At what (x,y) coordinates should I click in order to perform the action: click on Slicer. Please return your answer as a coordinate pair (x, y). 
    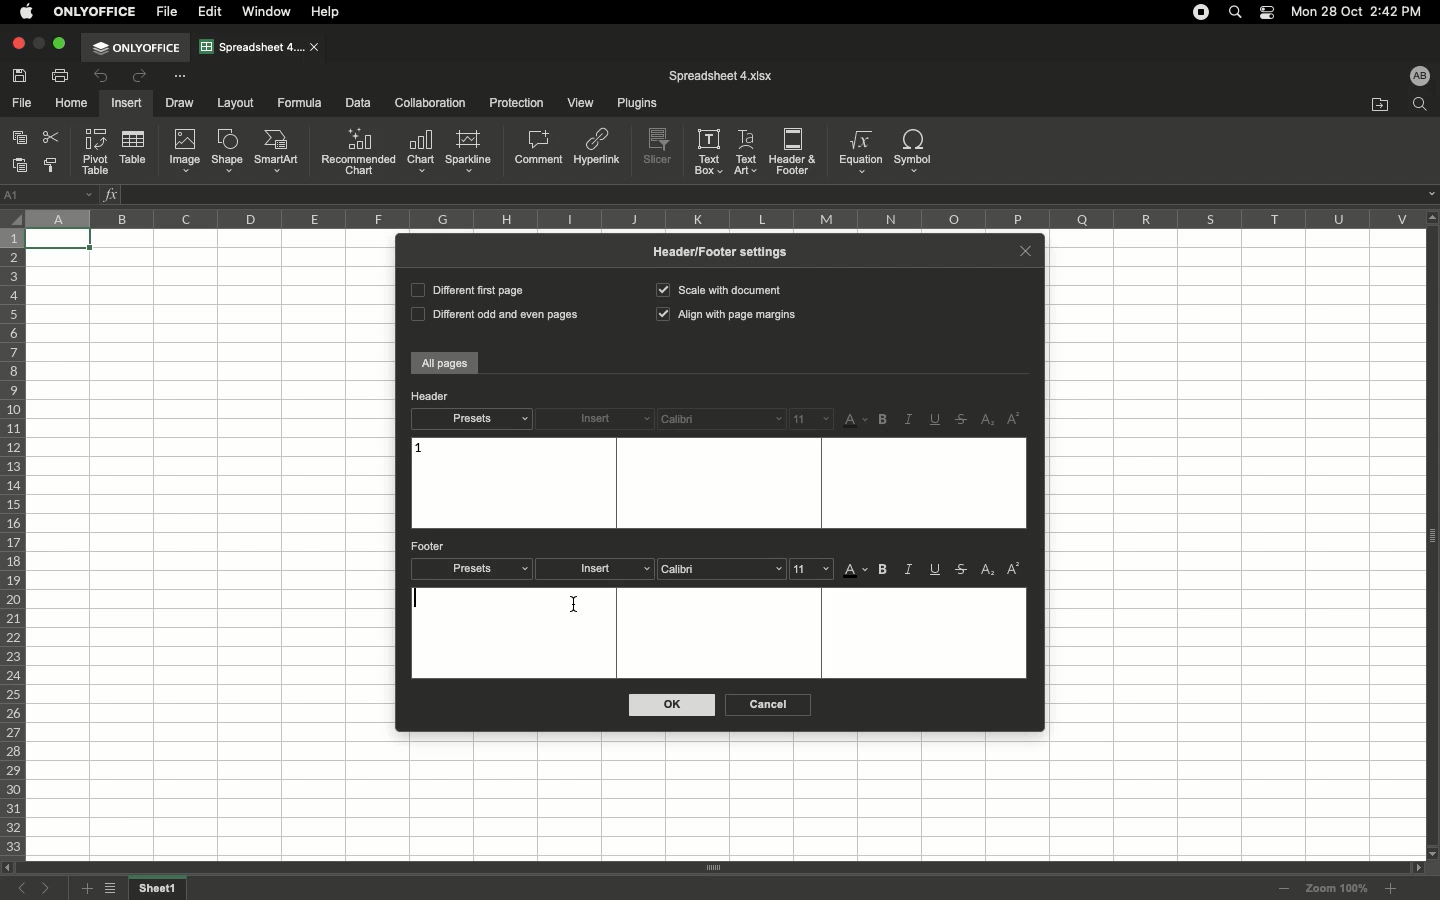
    Looking at the image, I should click on (660, 147).